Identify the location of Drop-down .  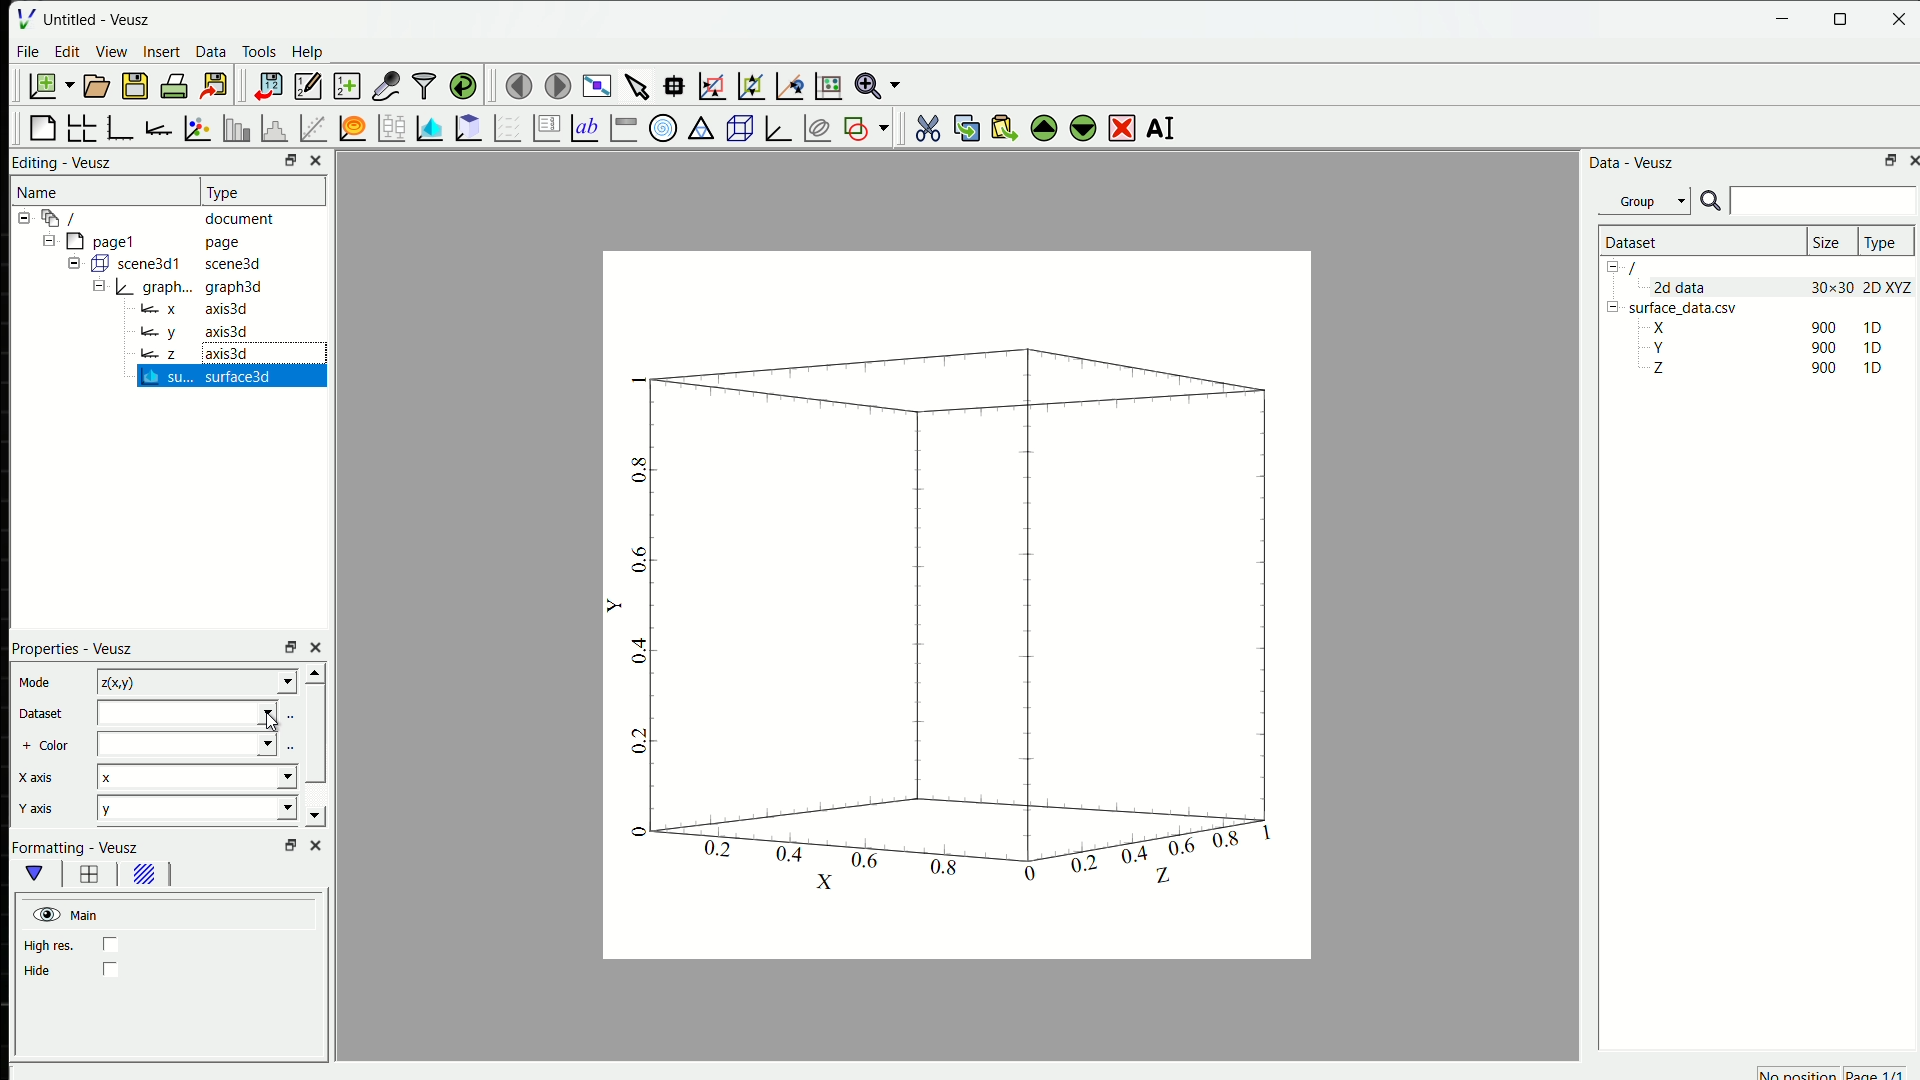
(269, 744).